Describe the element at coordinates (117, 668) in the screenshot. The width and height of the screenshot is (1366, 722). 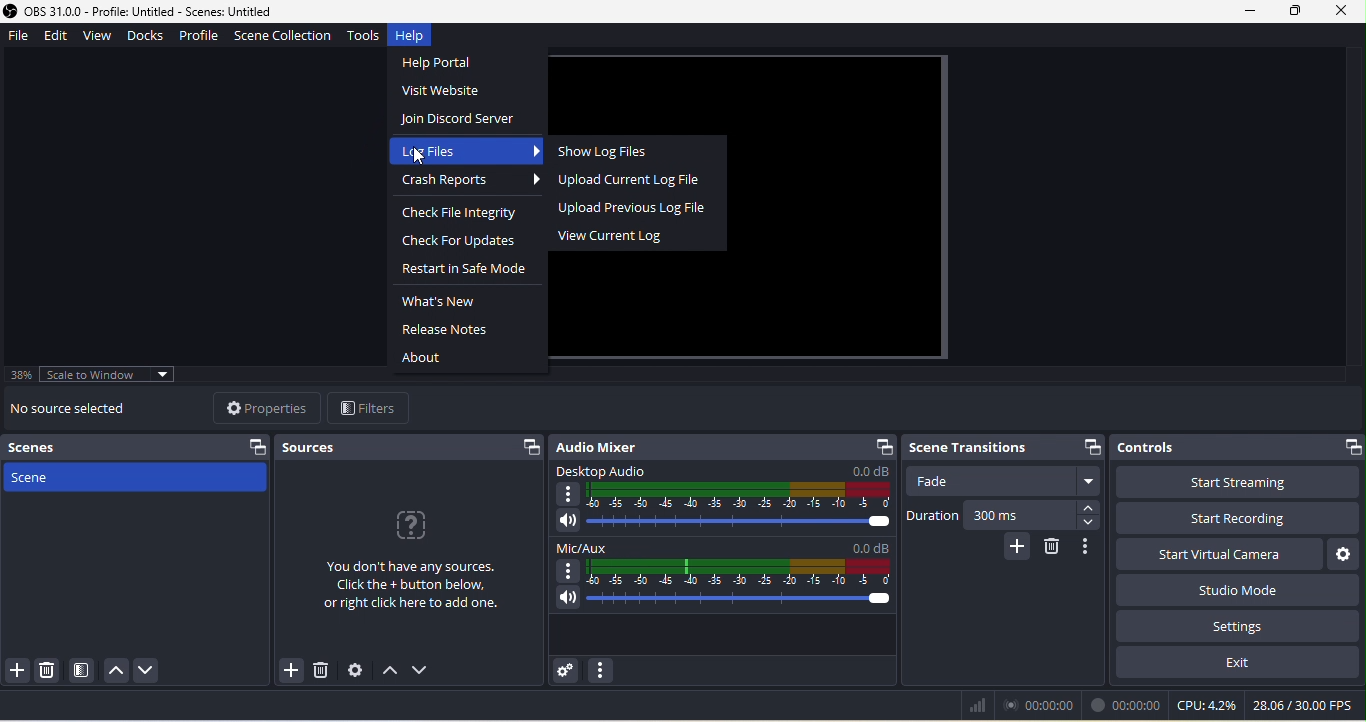
I see `up` at that location.